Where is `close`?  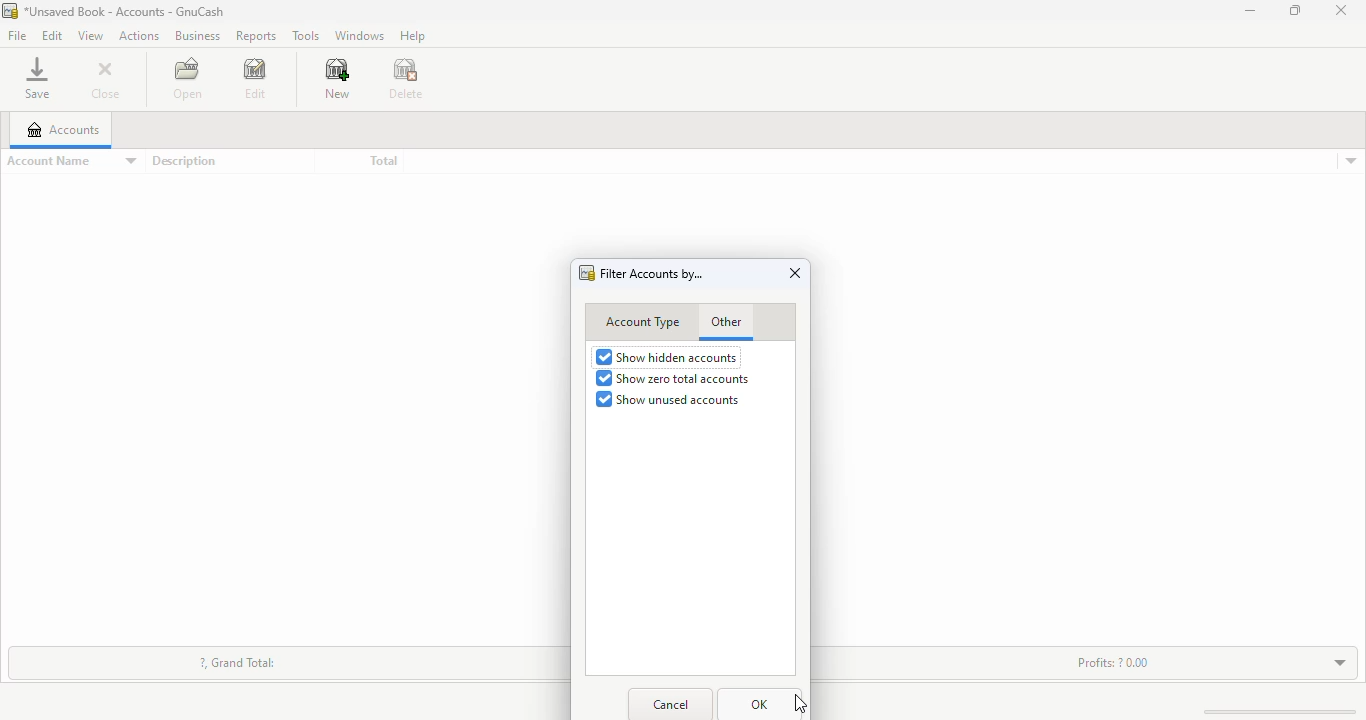
close is located at coordinates (106, 82).